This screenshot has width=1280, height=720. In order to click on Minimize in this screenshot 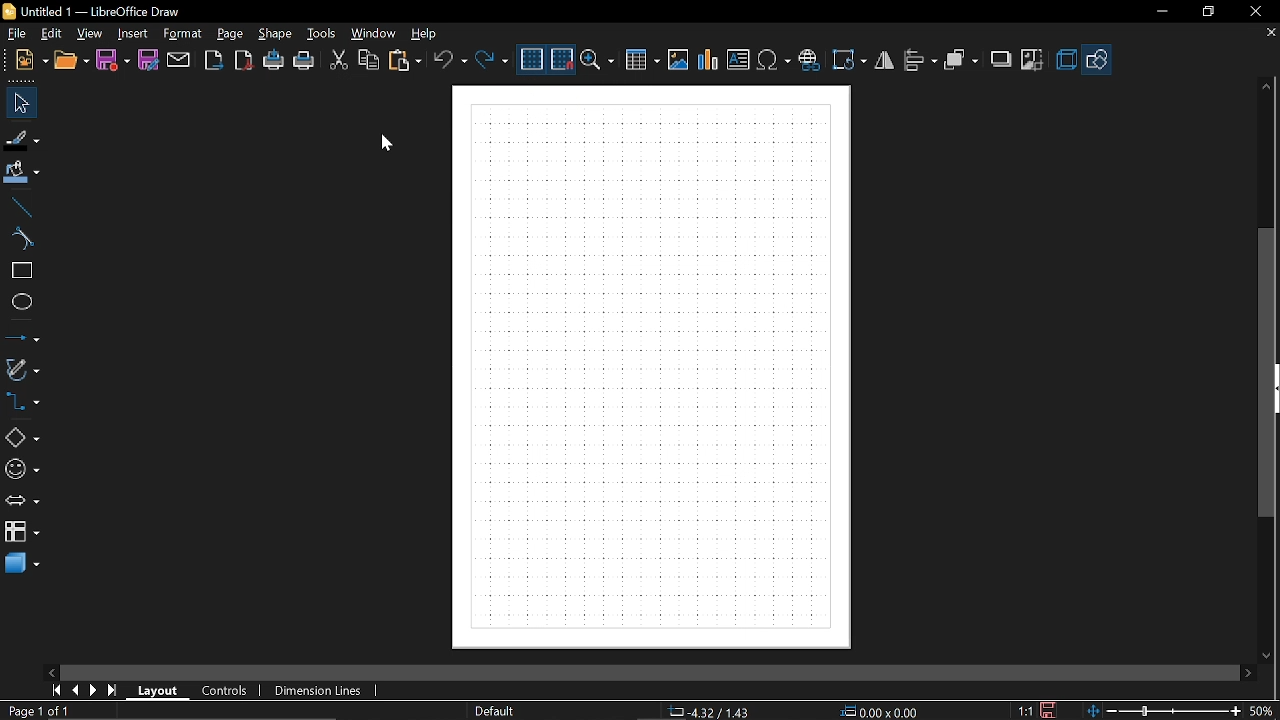, I will do `click(1162, 13)`.